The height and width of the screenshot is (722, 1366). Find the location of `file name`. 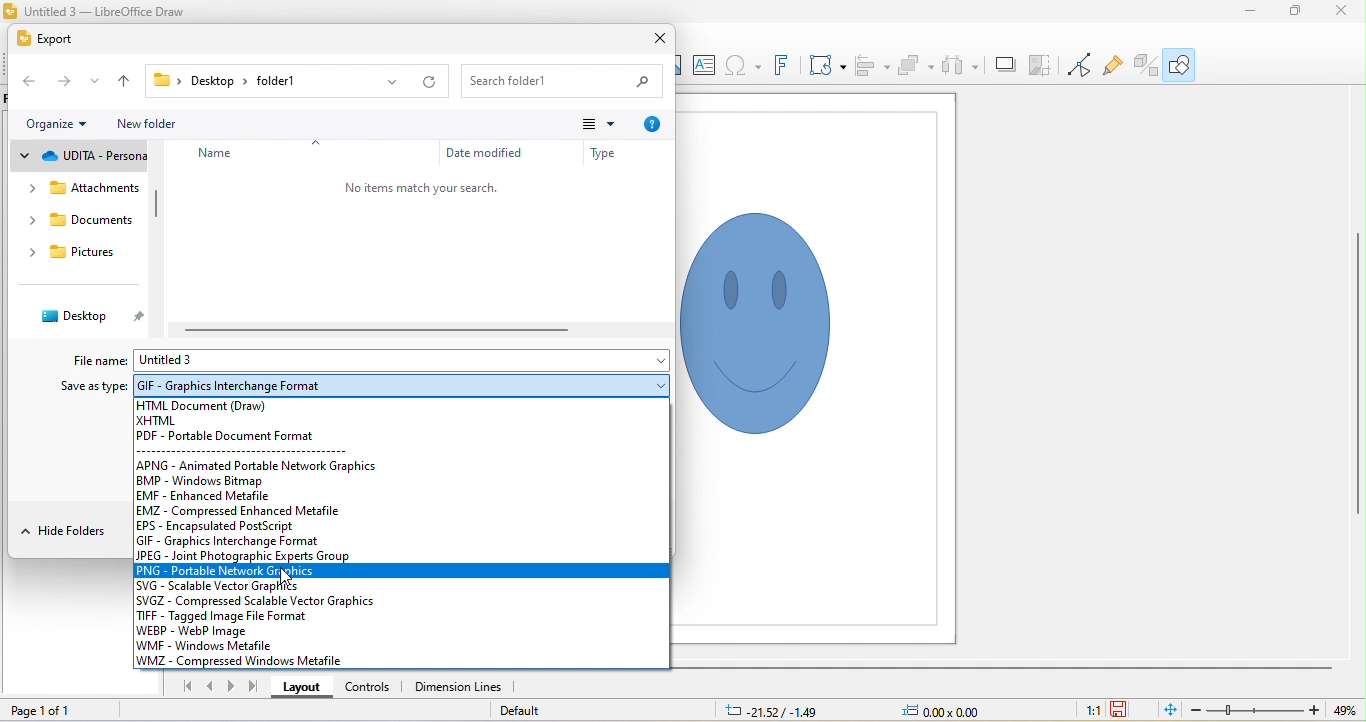

file name is located at coordinates (100, 360).